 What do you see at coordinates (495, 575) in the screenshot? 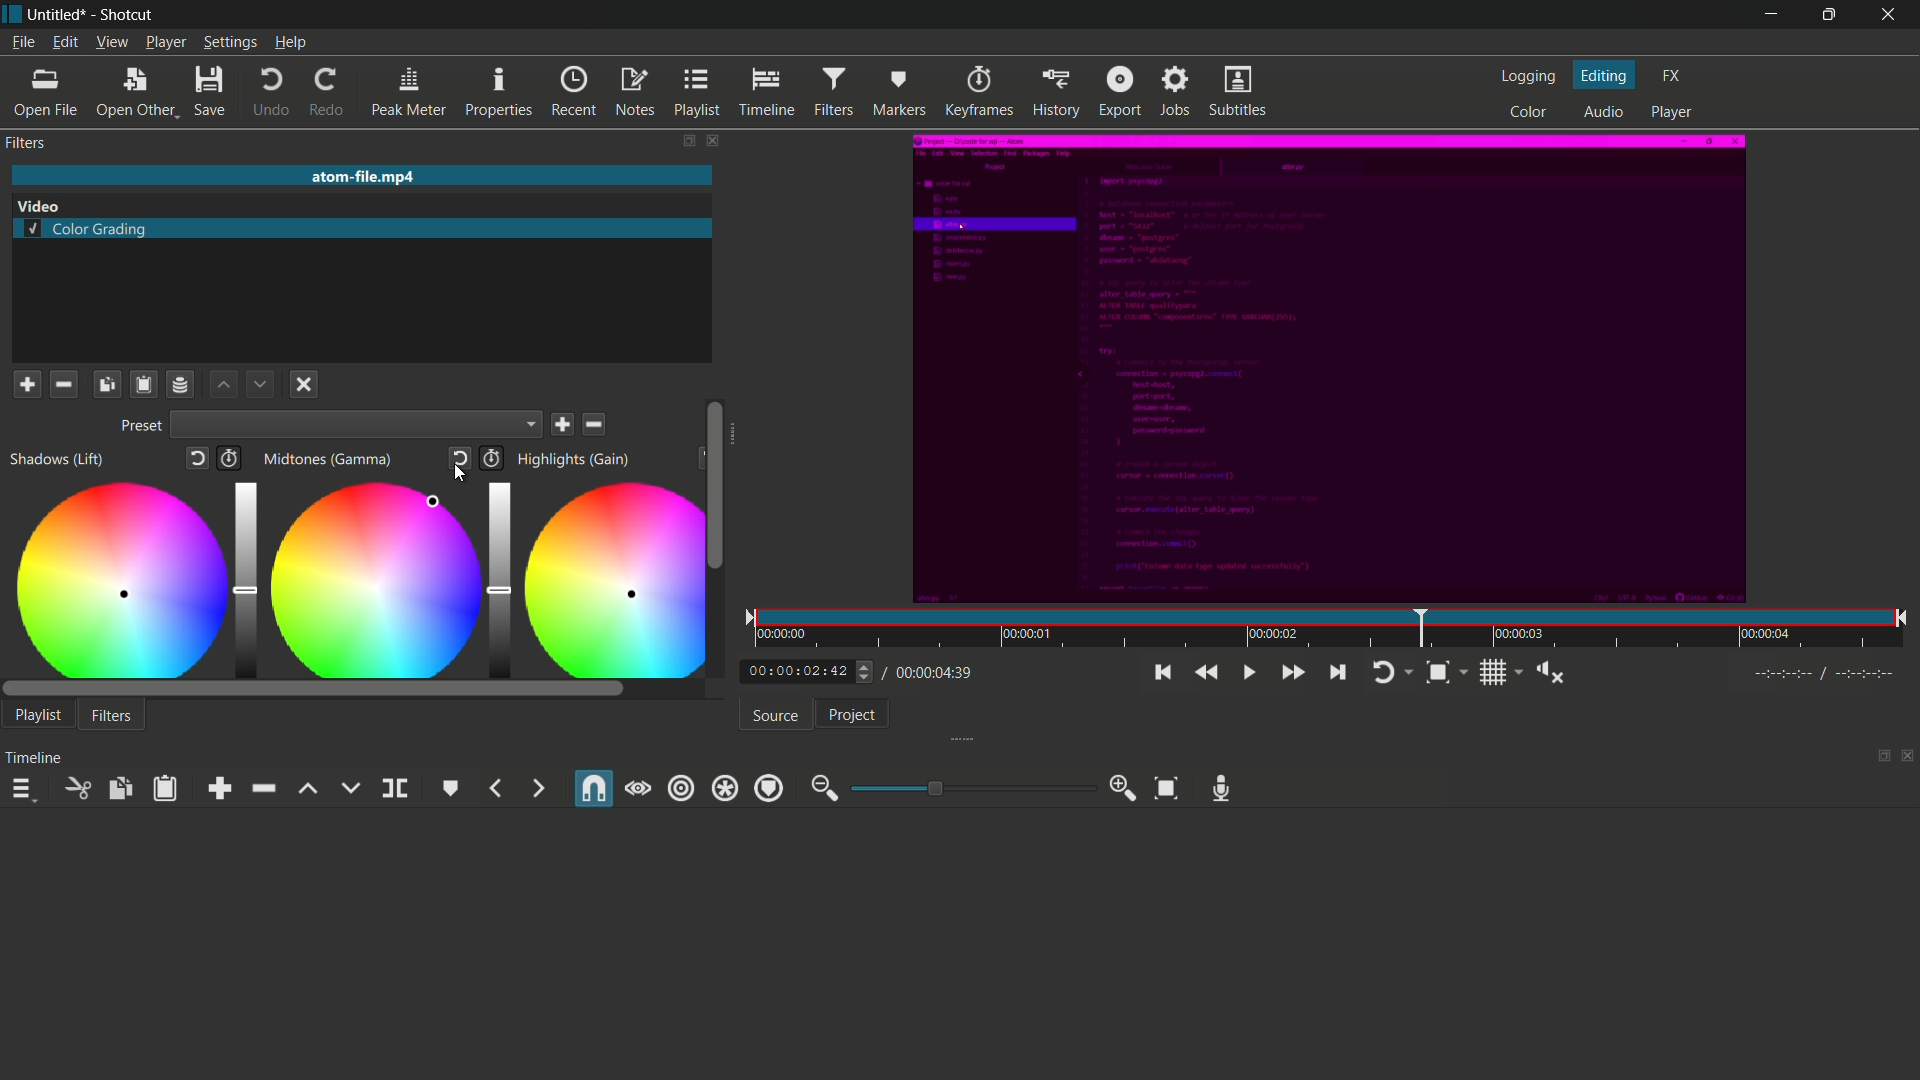
I see `adjustment bar` at bounding box center [495, 575].